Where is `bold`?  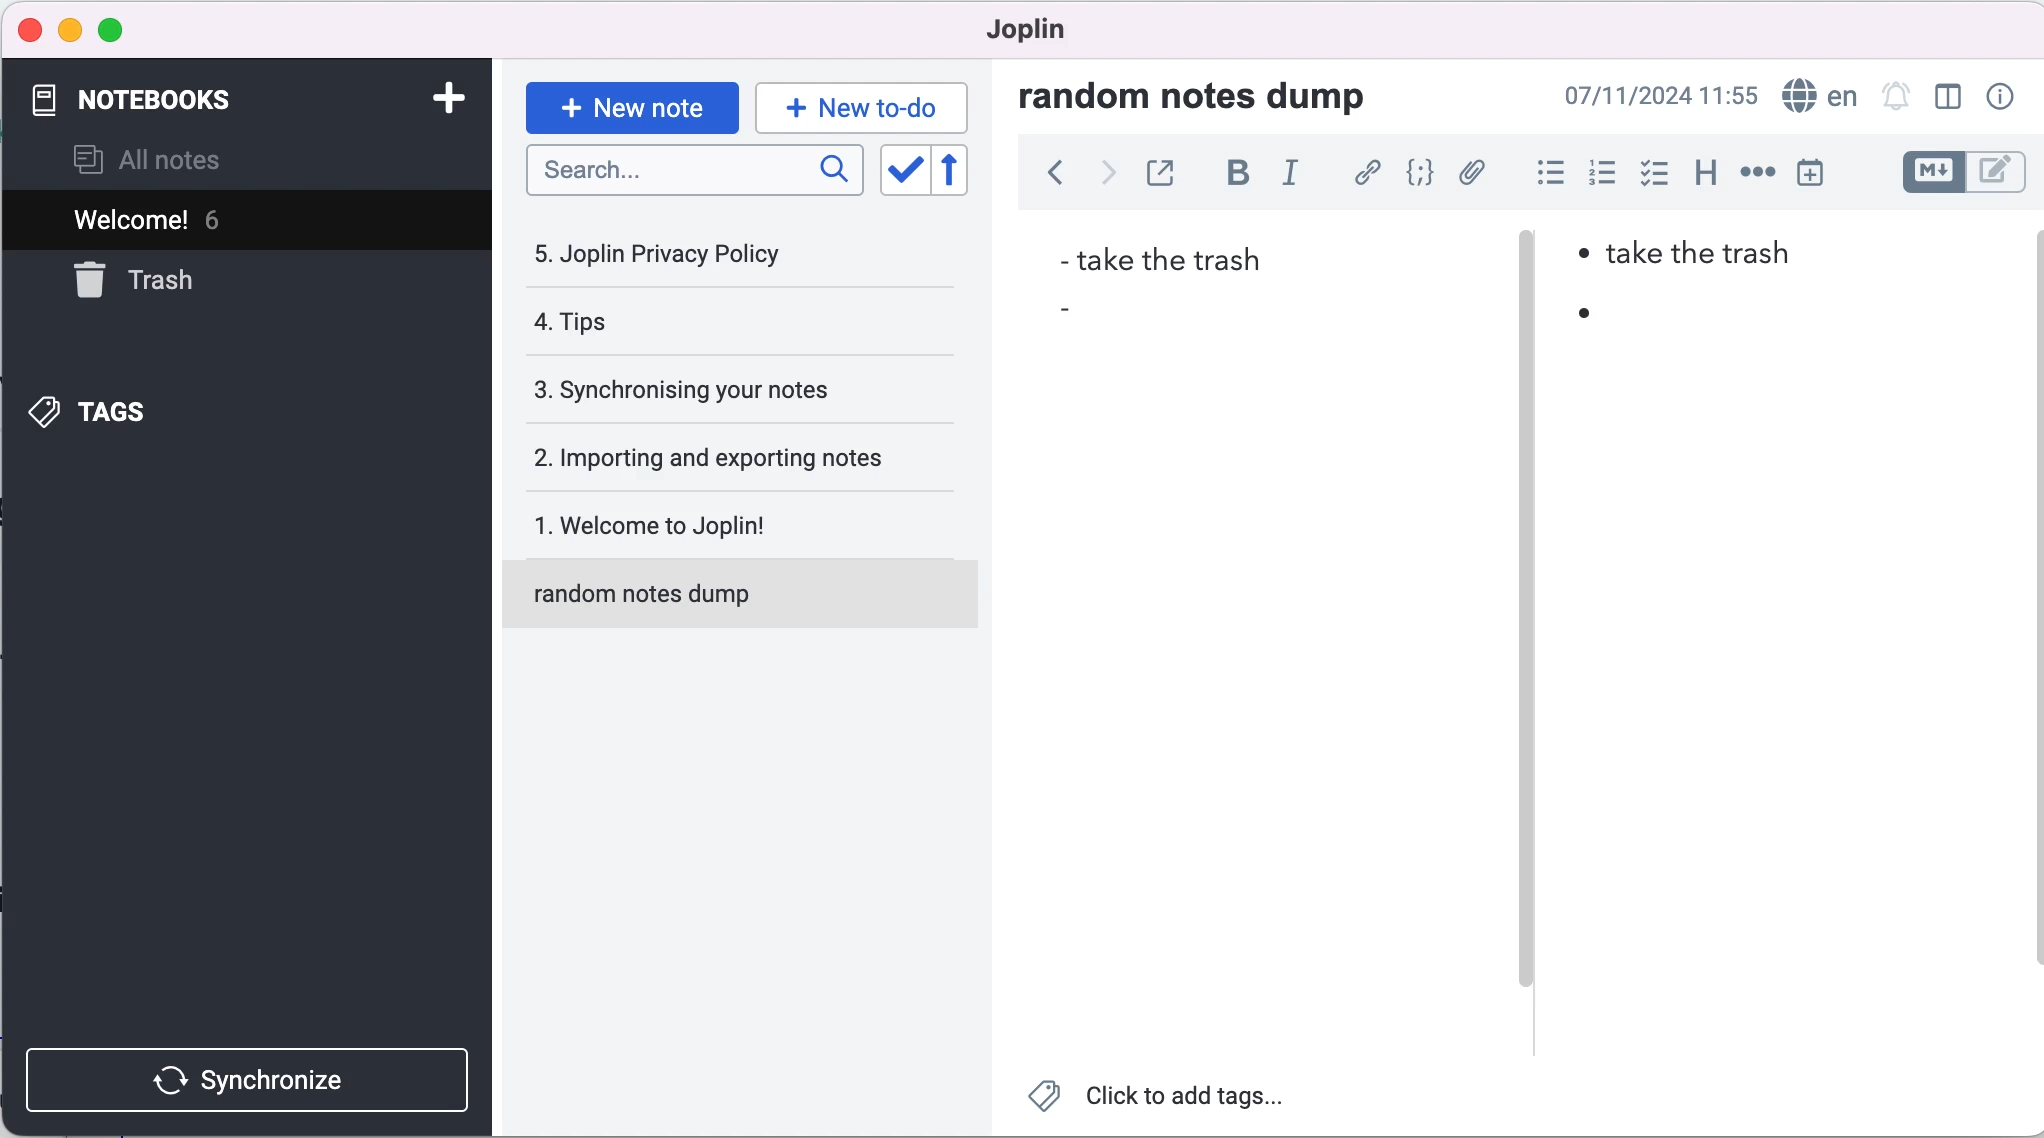
bold is located at coordinates (1232, 177).